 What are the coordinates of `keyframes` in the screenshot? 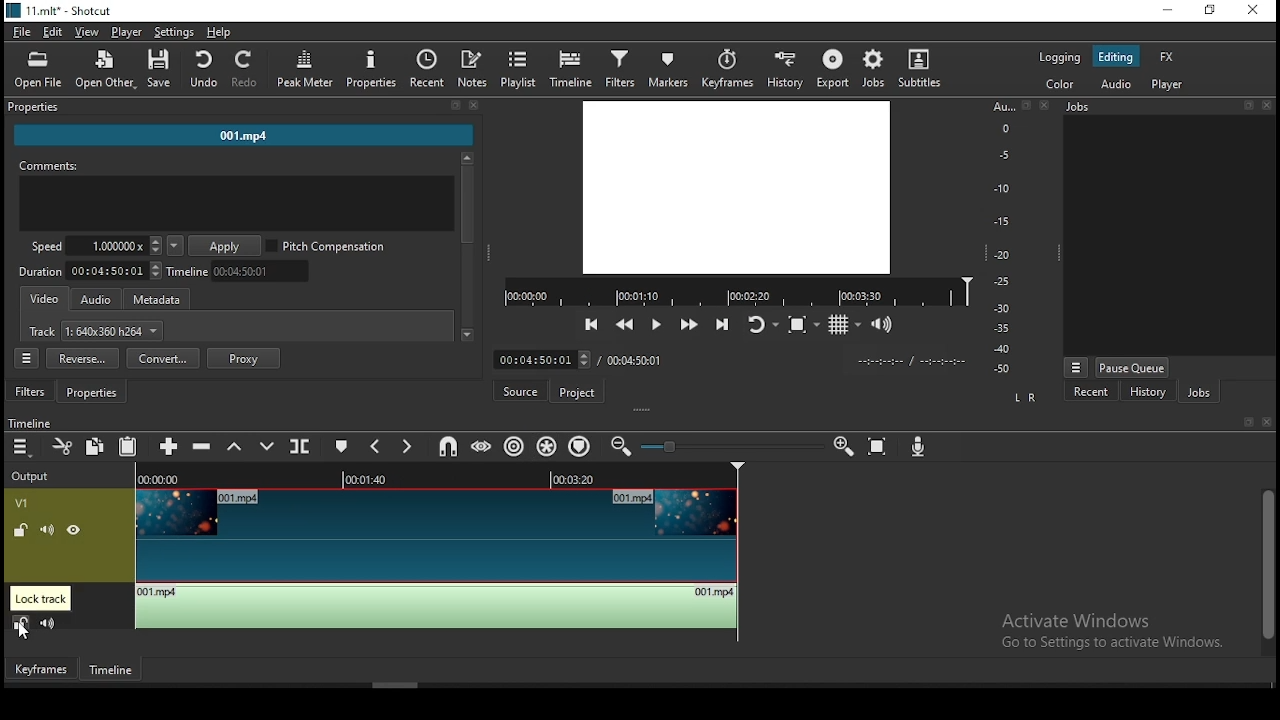 It's located at (727, 66).